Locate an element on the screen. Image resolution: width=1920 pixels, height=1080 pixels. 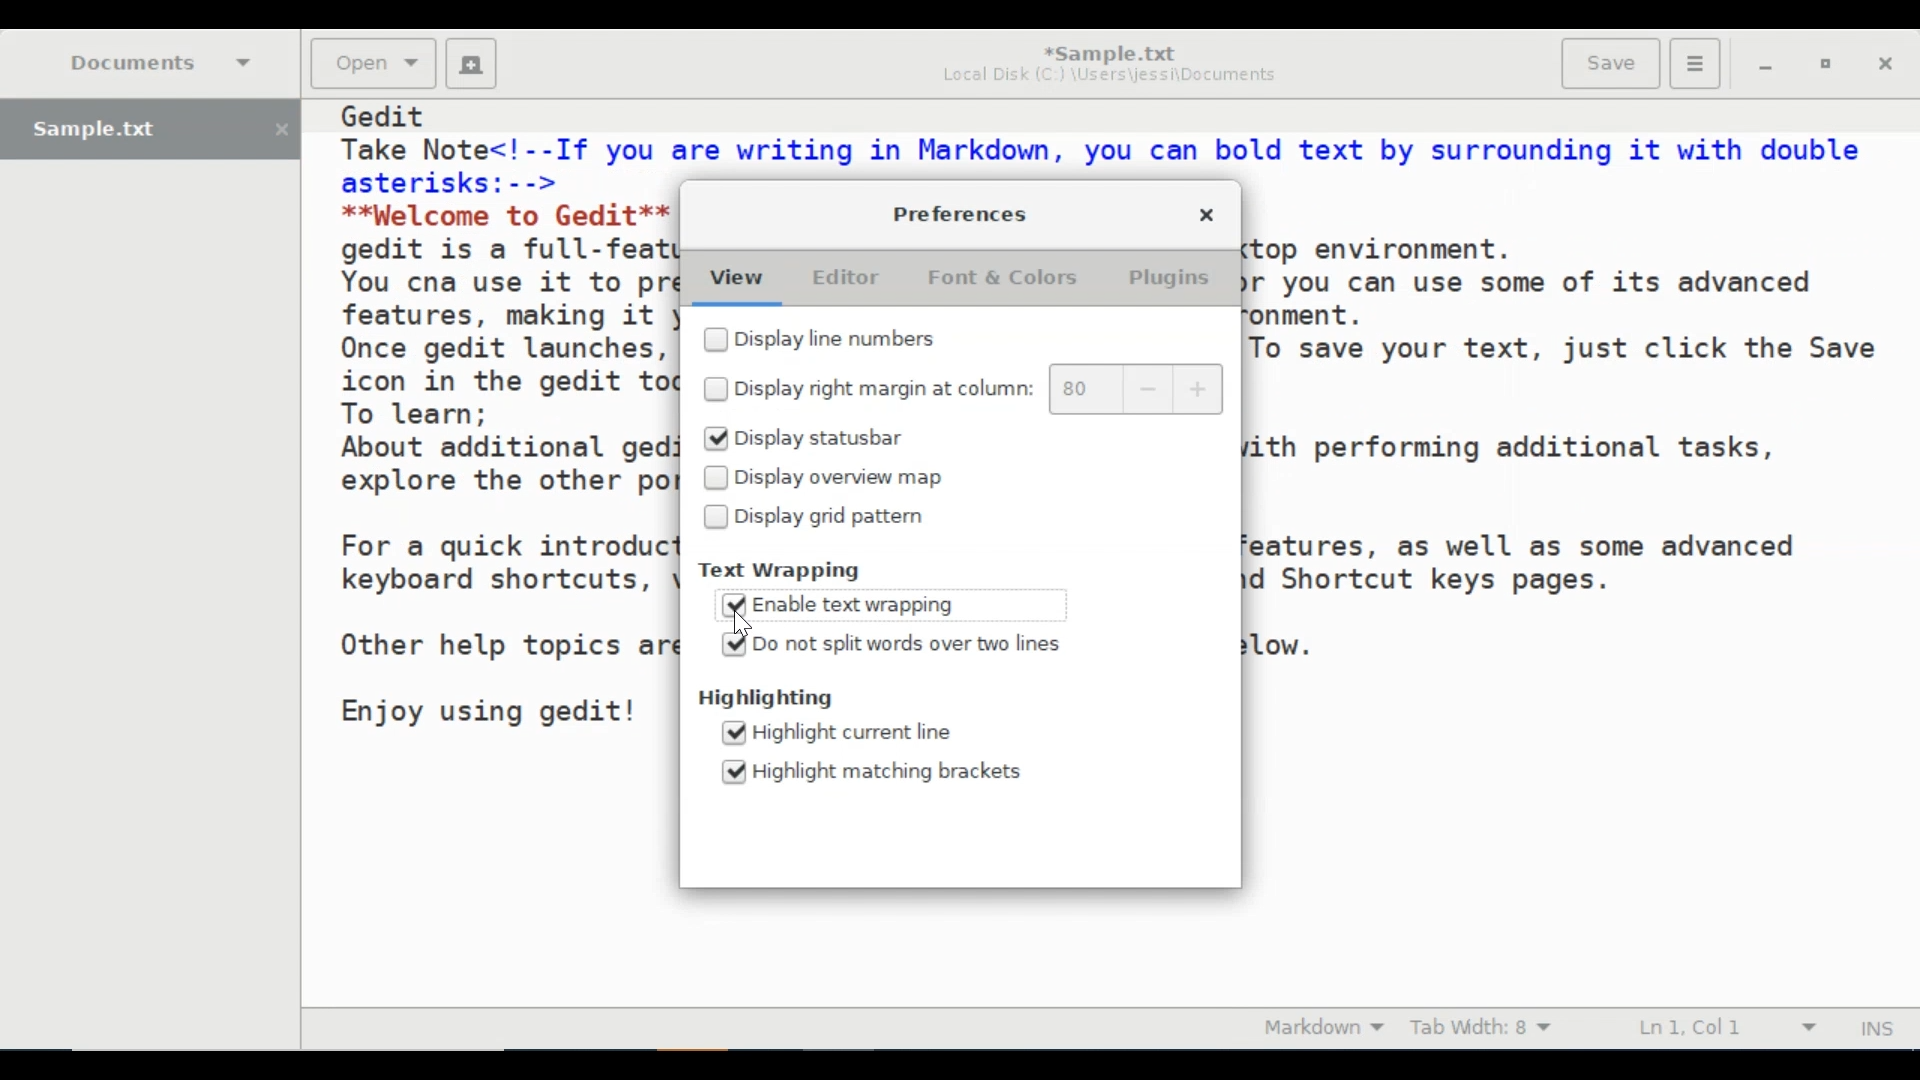
Preferences is located at coordinates (959, 215).